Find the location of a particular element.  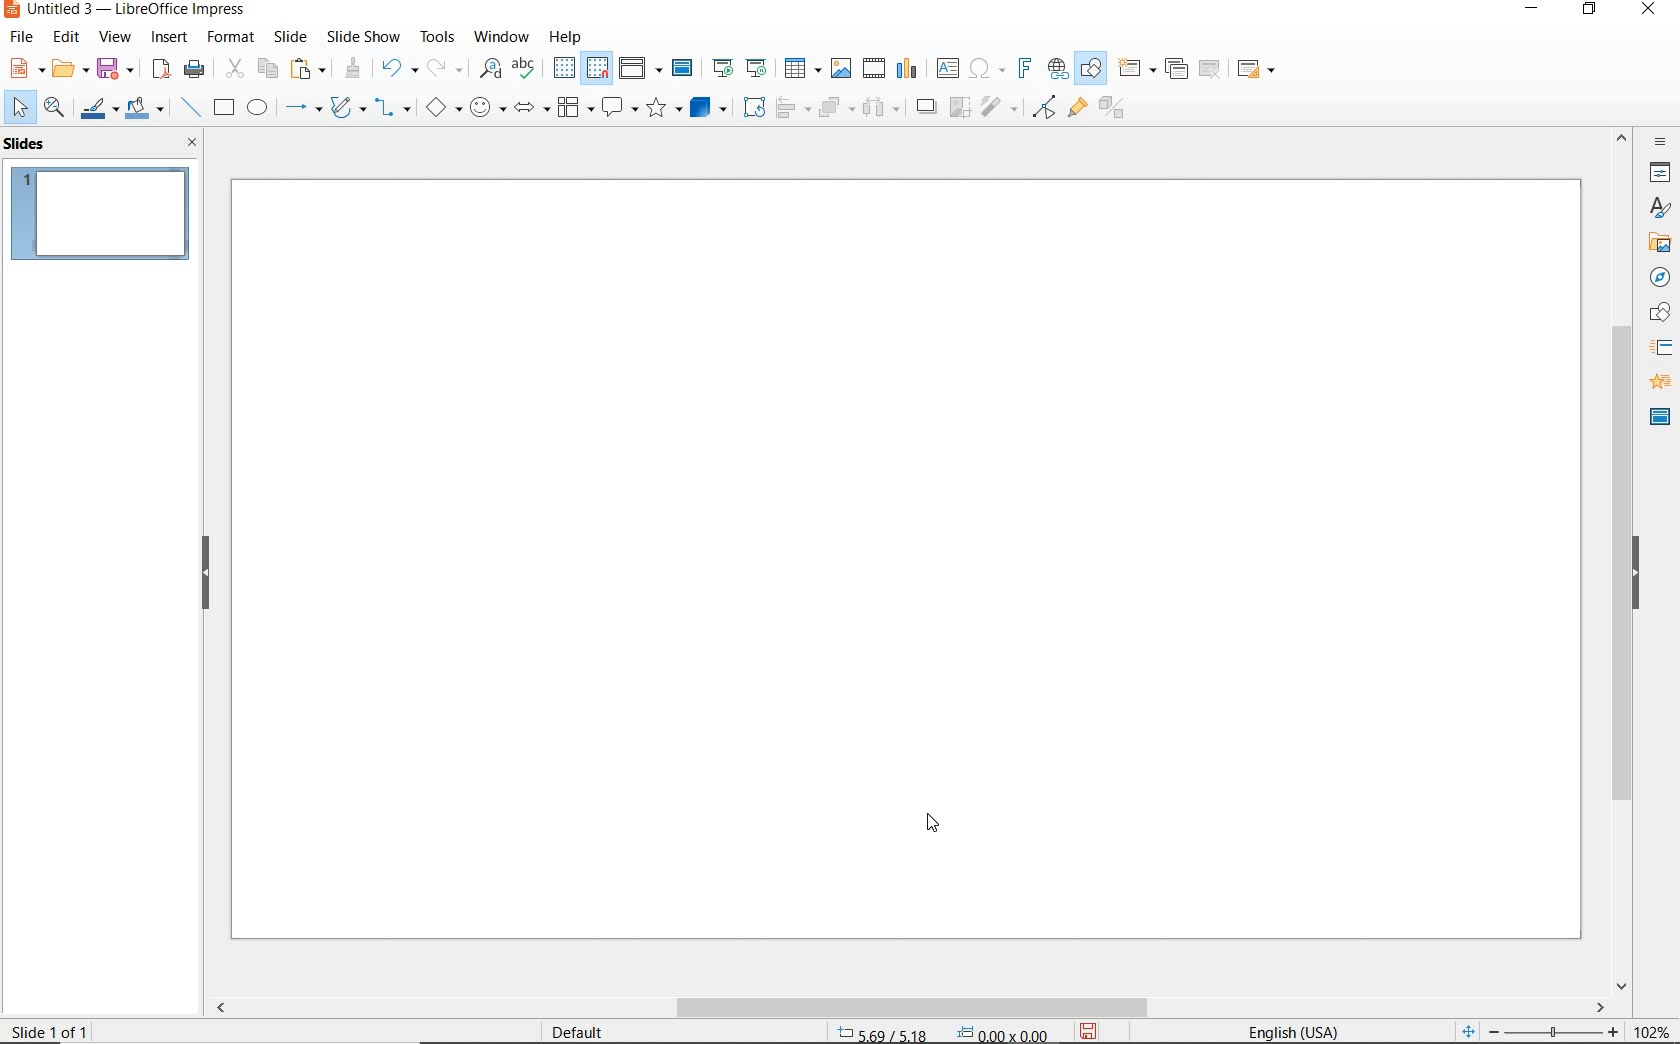

INSERT IMAGE is located at coordinates (836, 69).